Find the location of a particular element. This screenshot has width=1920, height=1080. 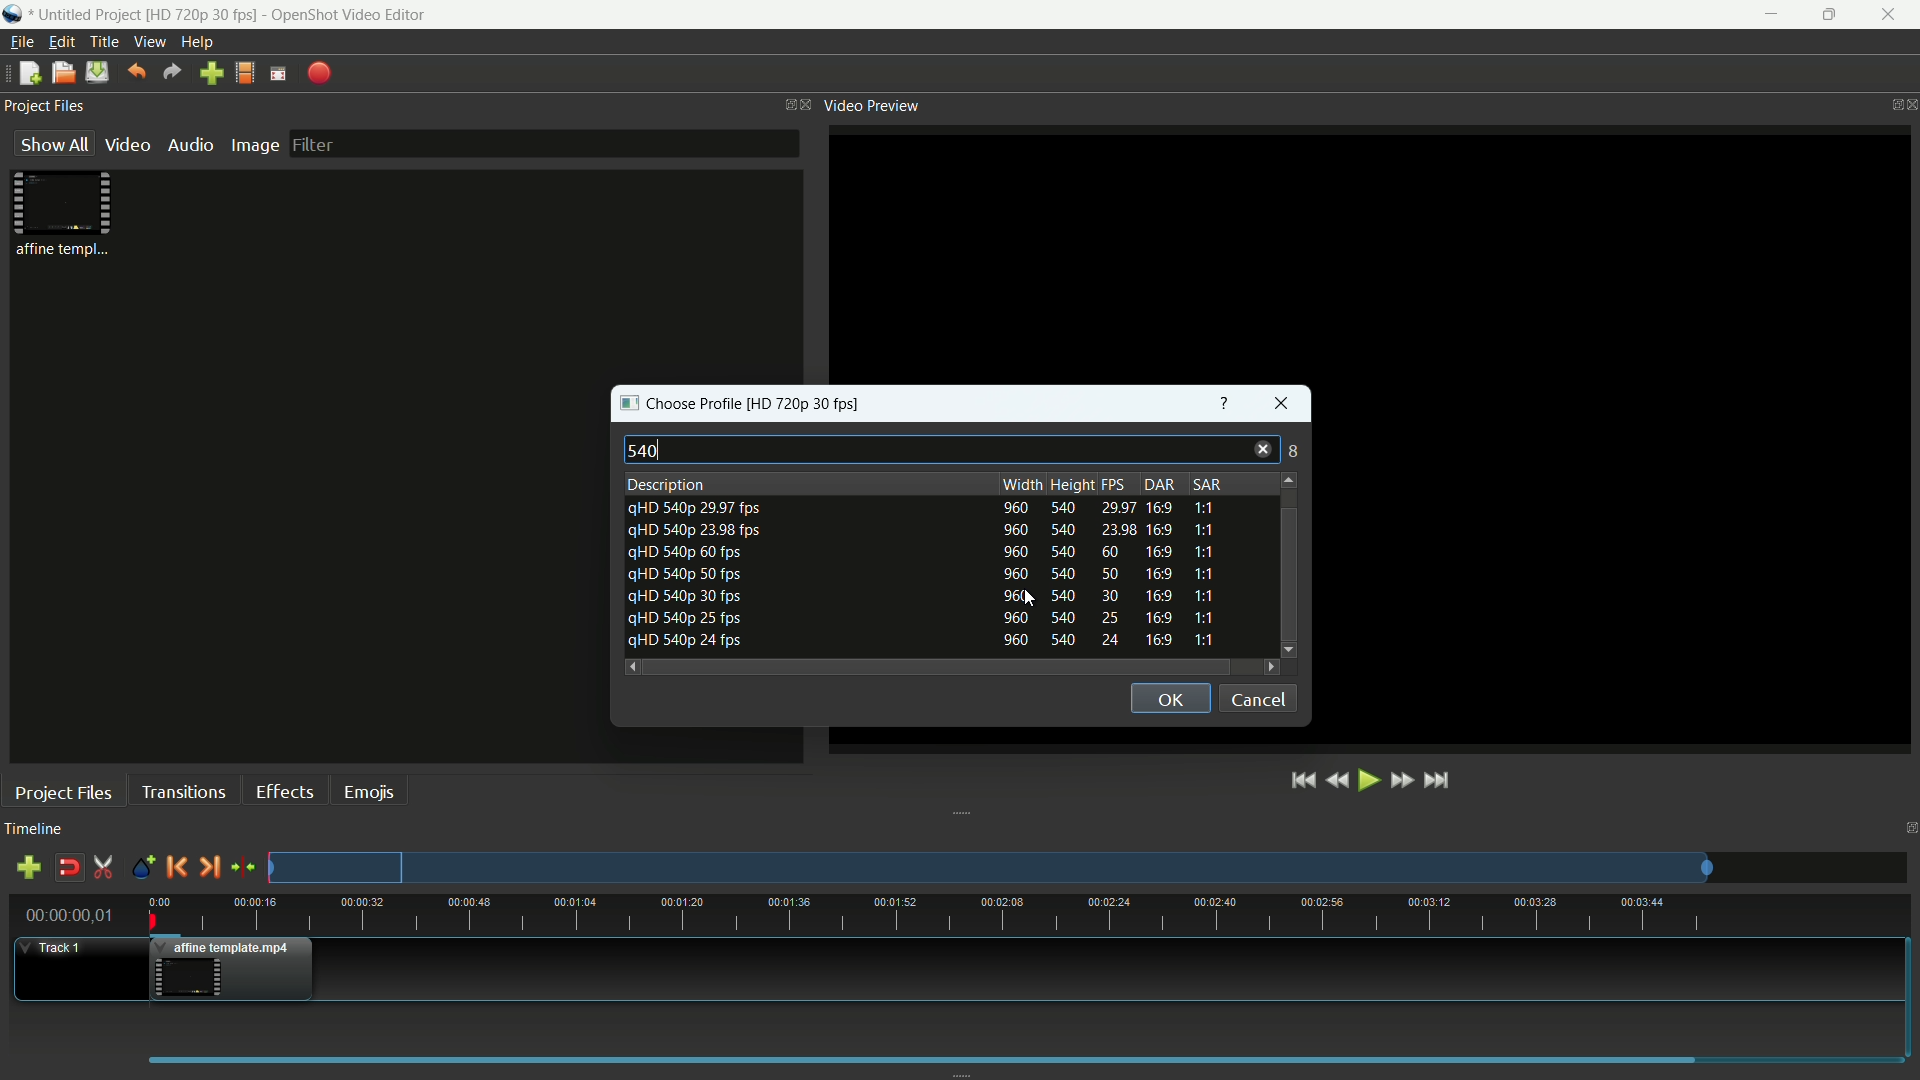

filter bar is located at coordinates (545, 144).